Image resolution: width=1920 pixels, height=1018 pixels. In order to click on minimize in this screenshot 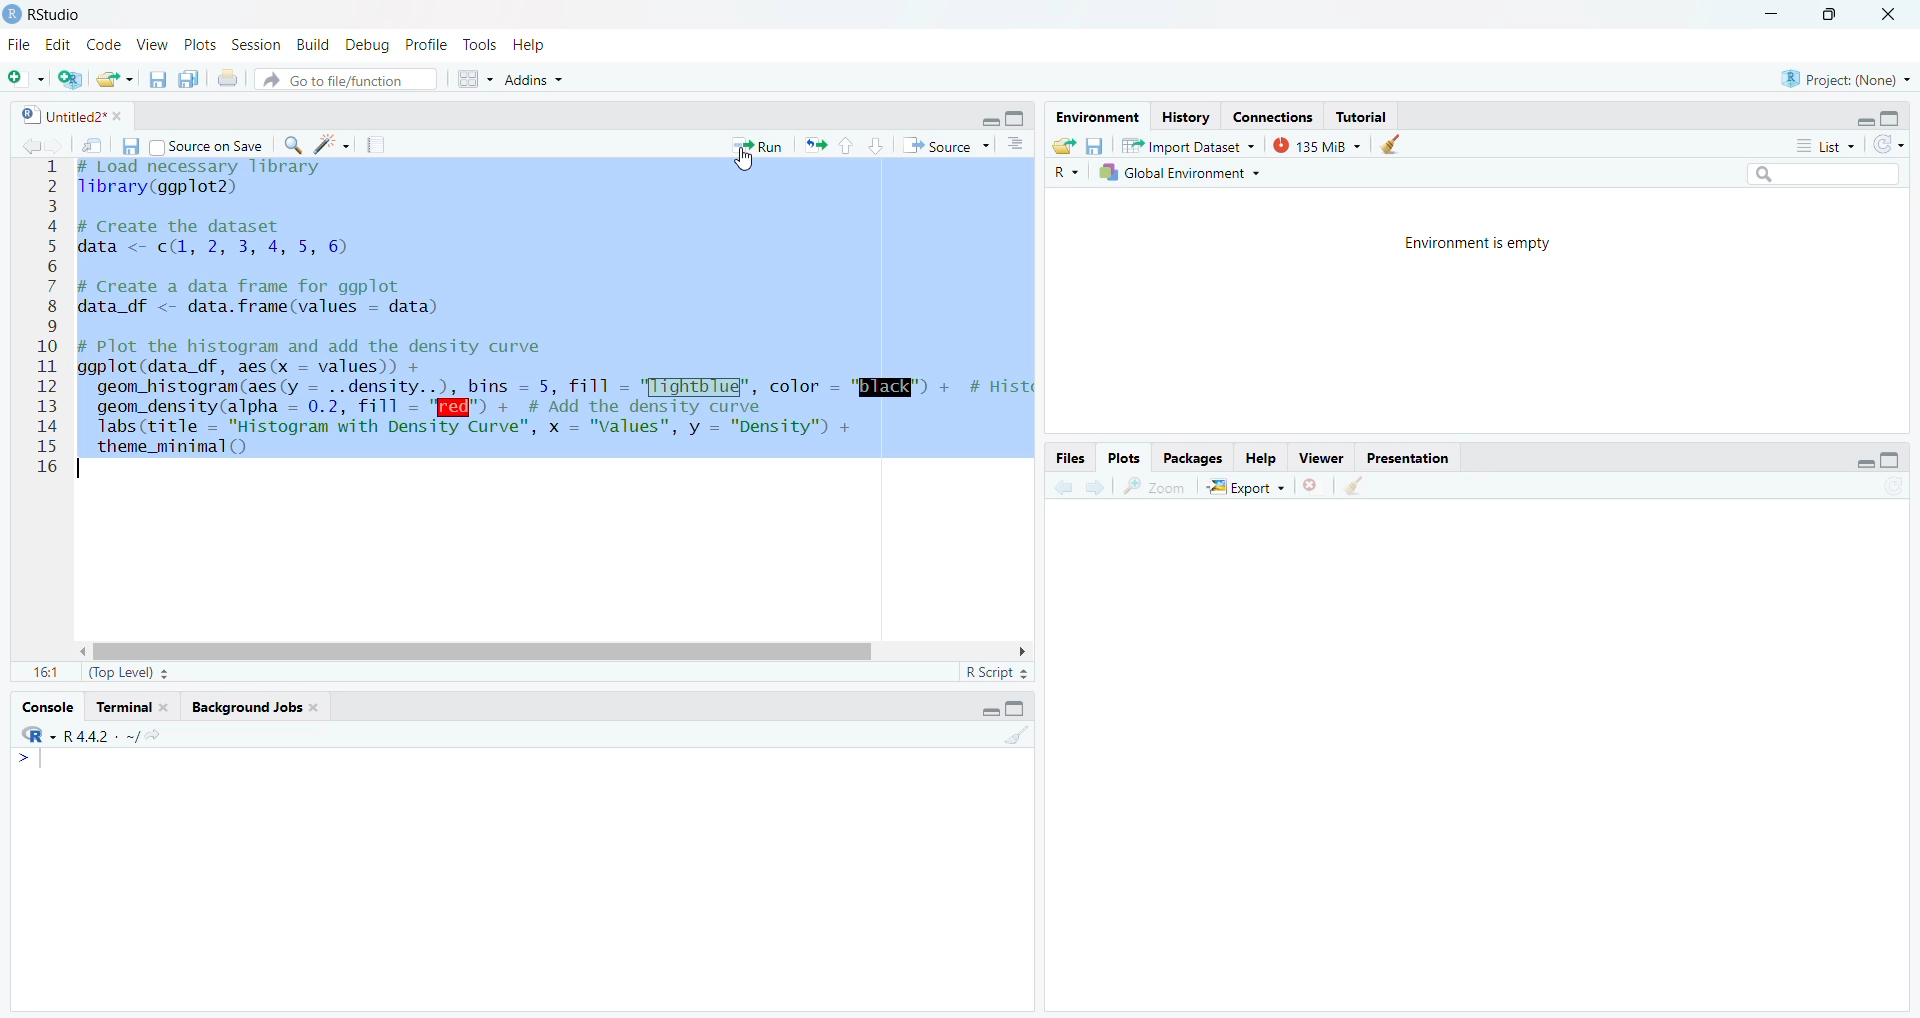, I will do `click(1769, 16)`.